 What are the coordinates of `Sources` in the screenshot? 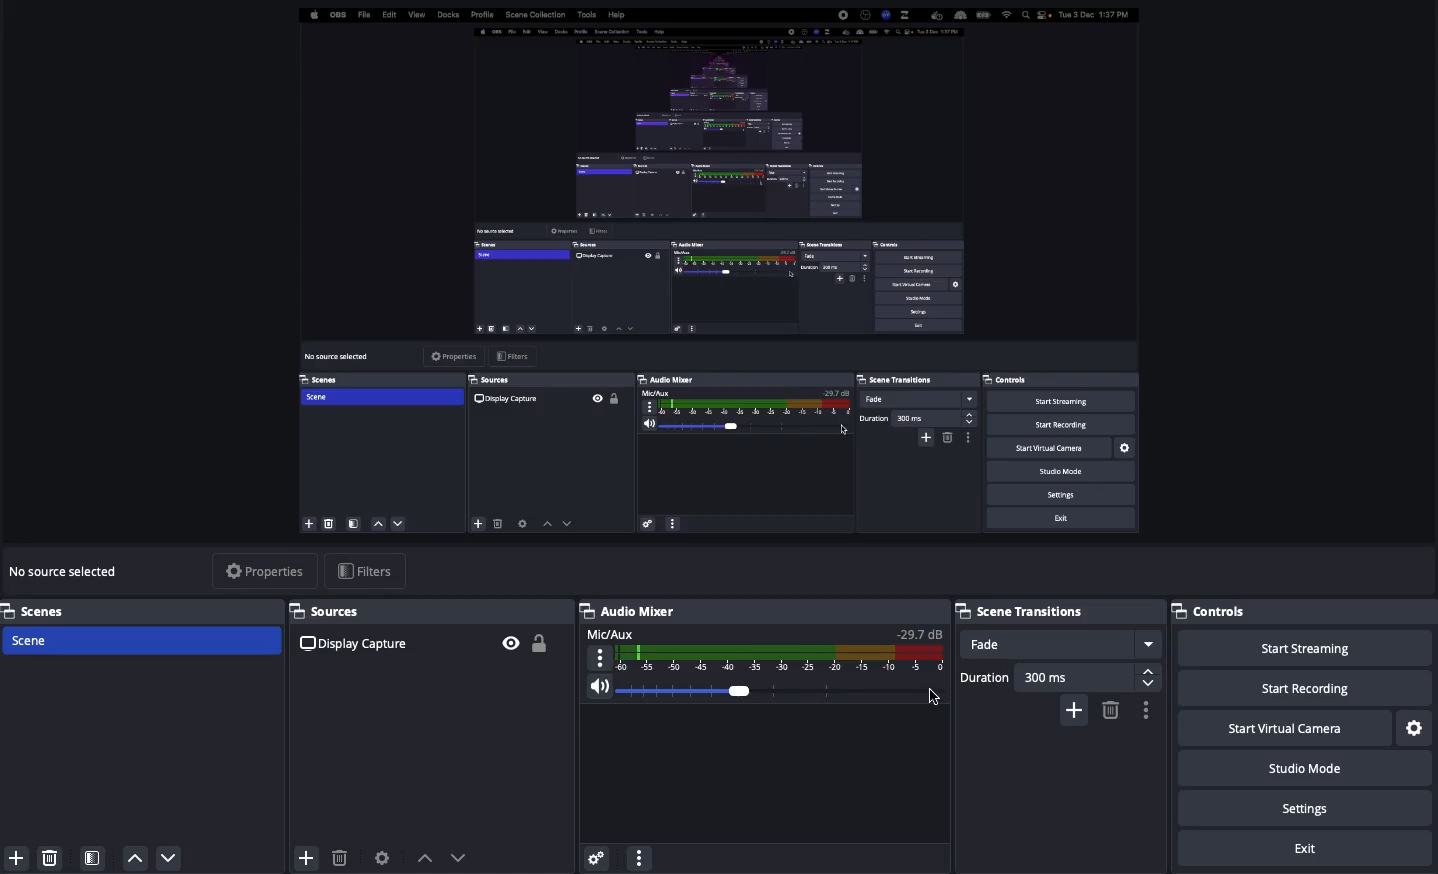 It's located at (326, 611).